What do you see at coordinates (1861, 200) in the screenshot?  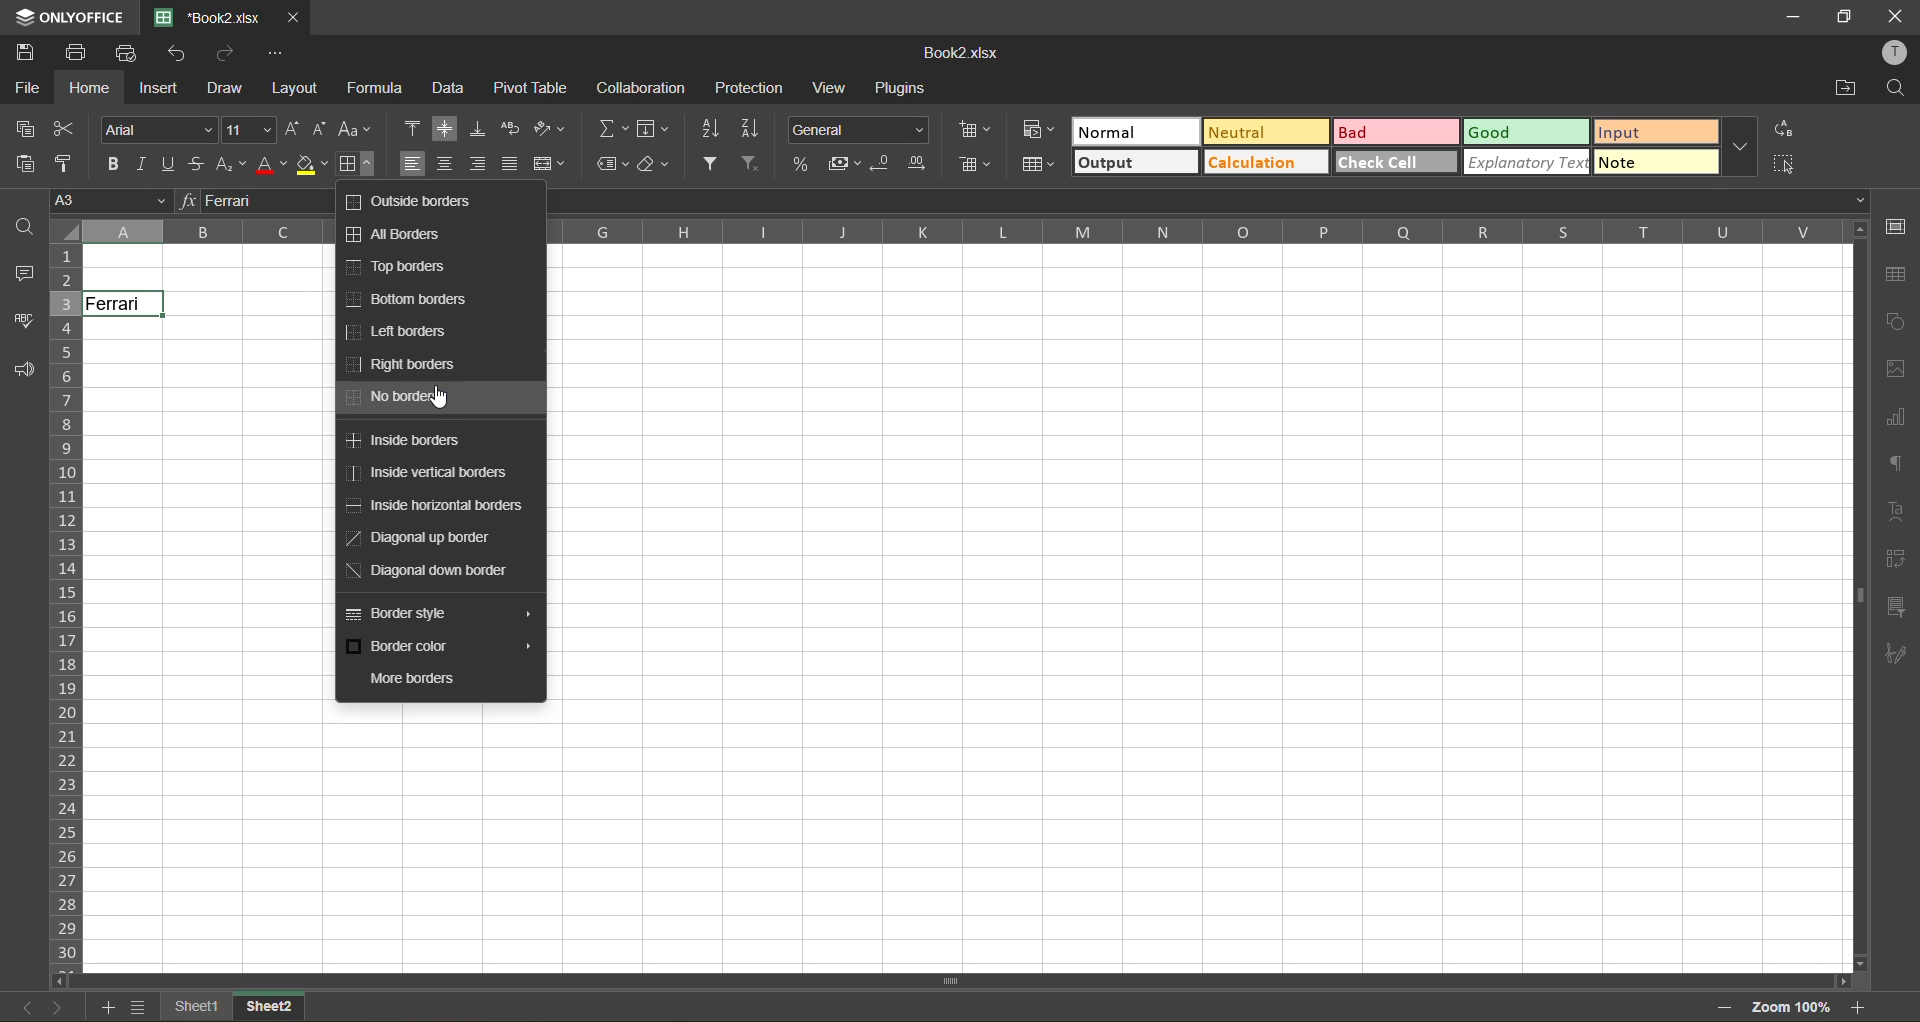 I see `Dropdown` at bounding box center [1861, 200].